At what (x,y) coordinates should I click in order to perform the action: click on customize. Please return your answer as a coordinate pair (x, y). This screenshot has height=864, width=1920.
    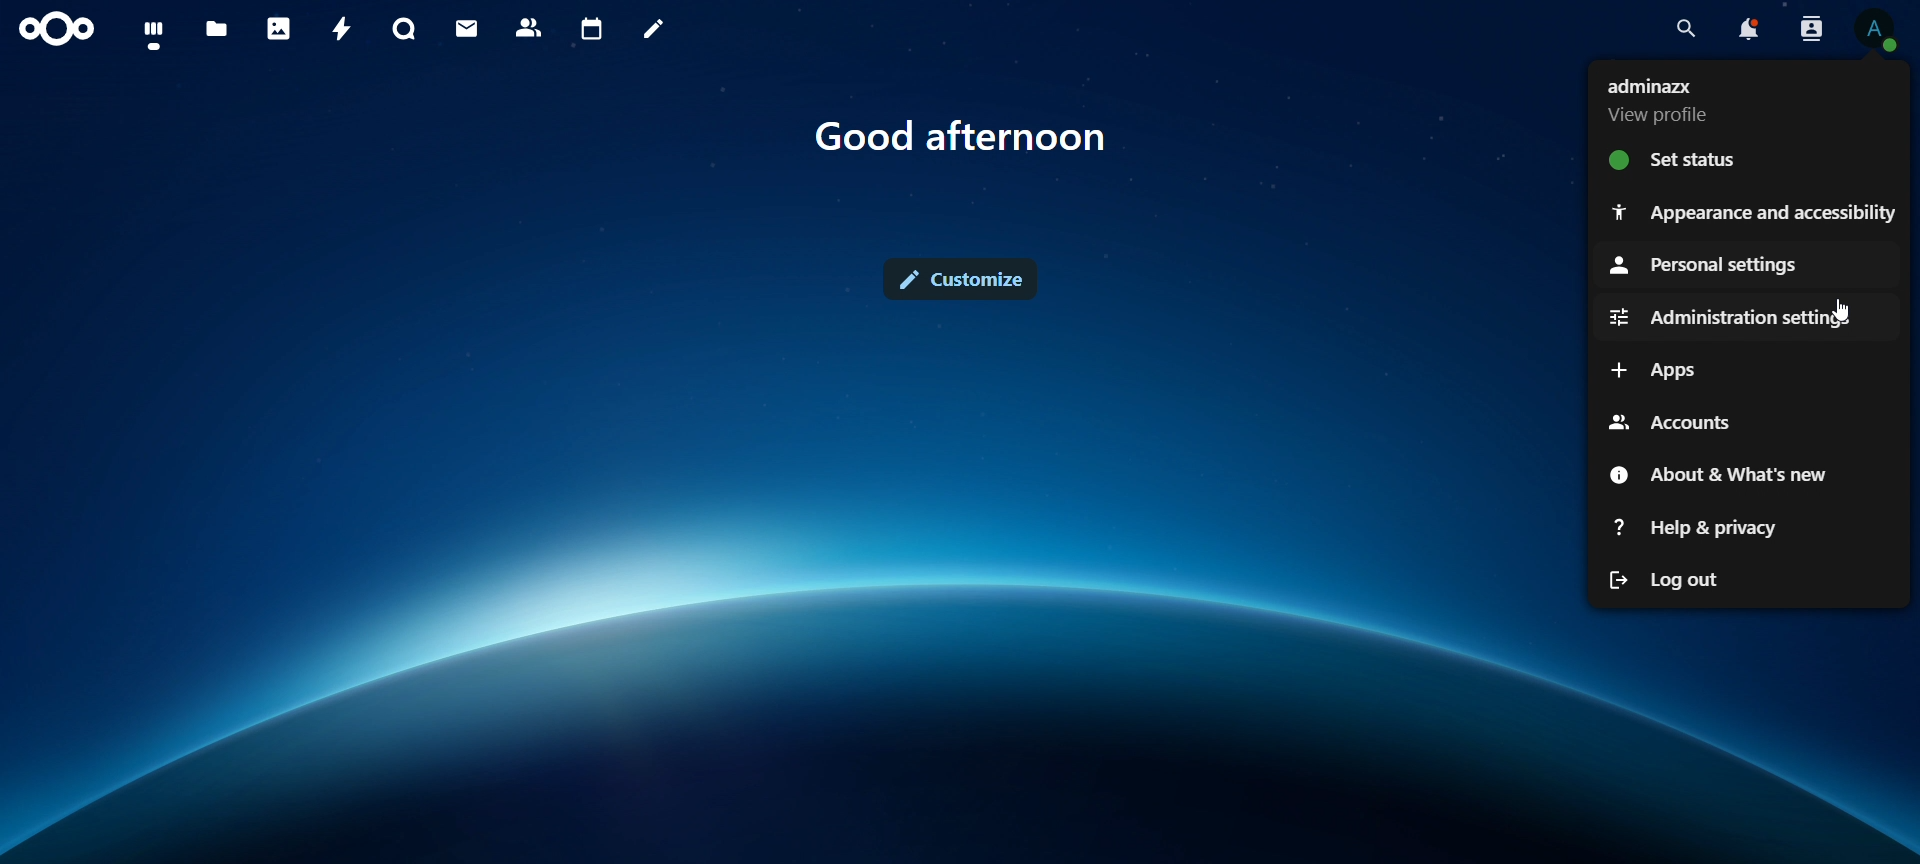
    Looking at the image, I should click on (959, 278).